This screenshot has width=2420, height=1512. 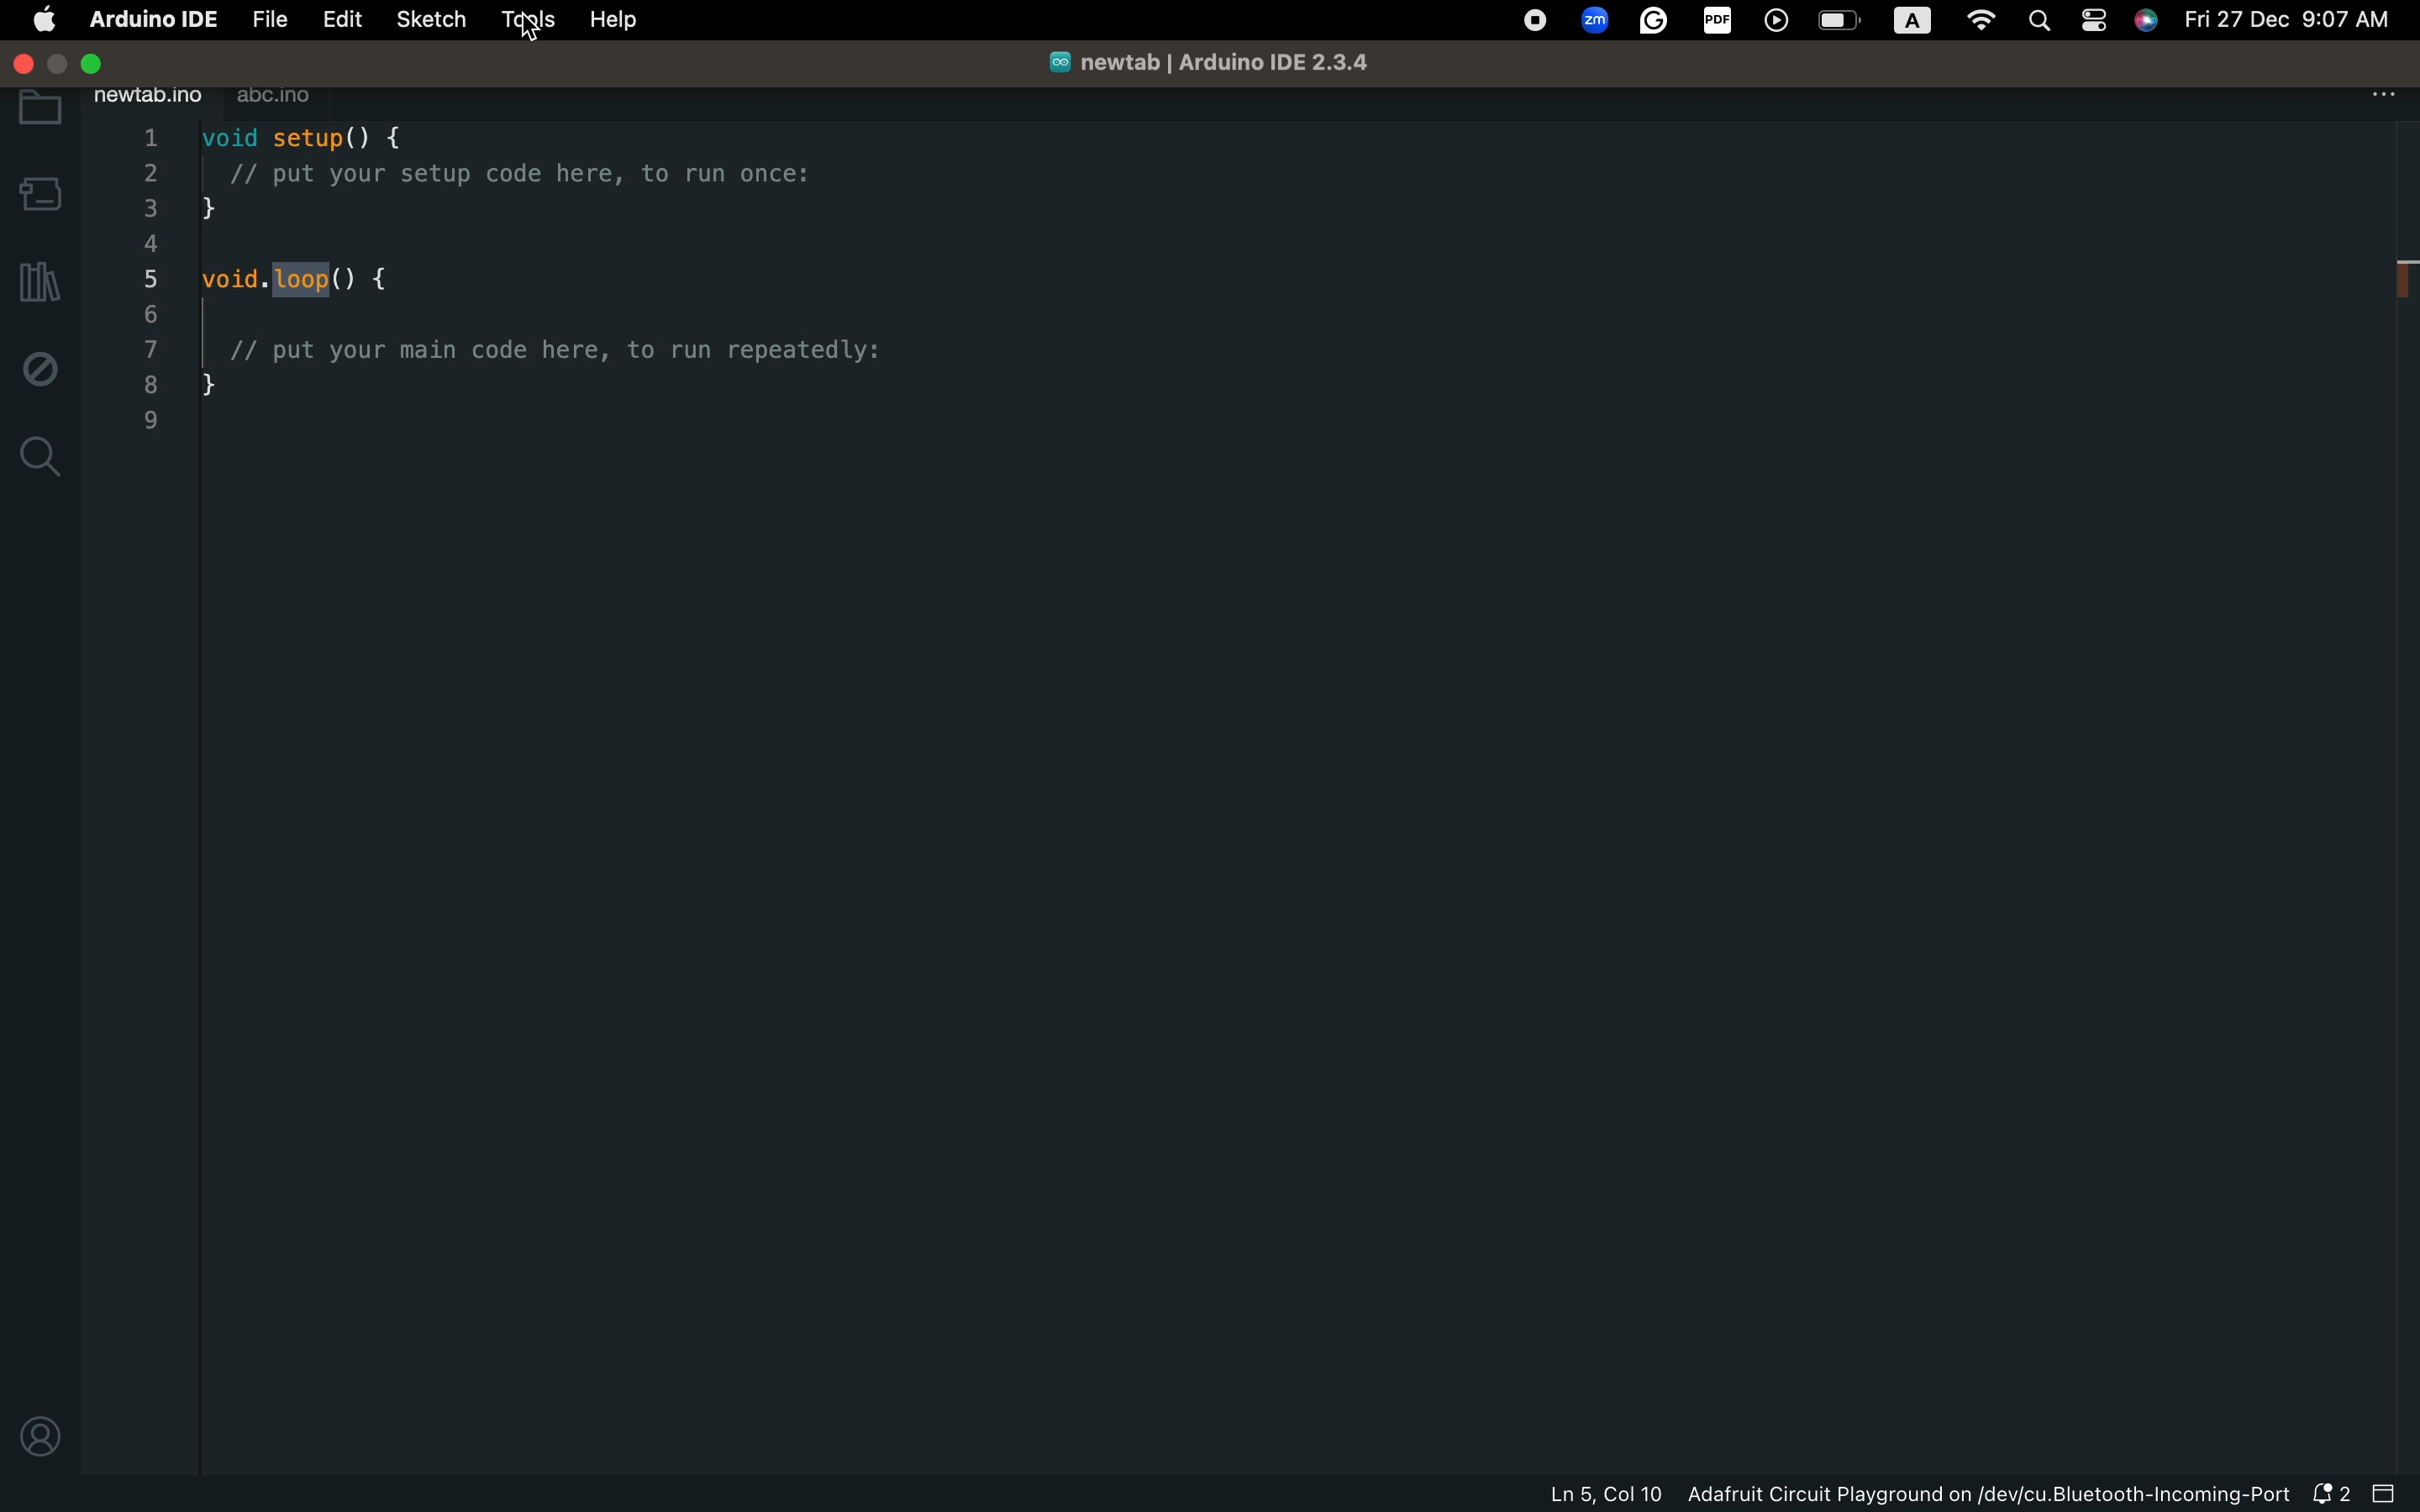 What do you see at coordinates (150, 383) in the screenshot?
I see `8` at bounding box center [150, 383].